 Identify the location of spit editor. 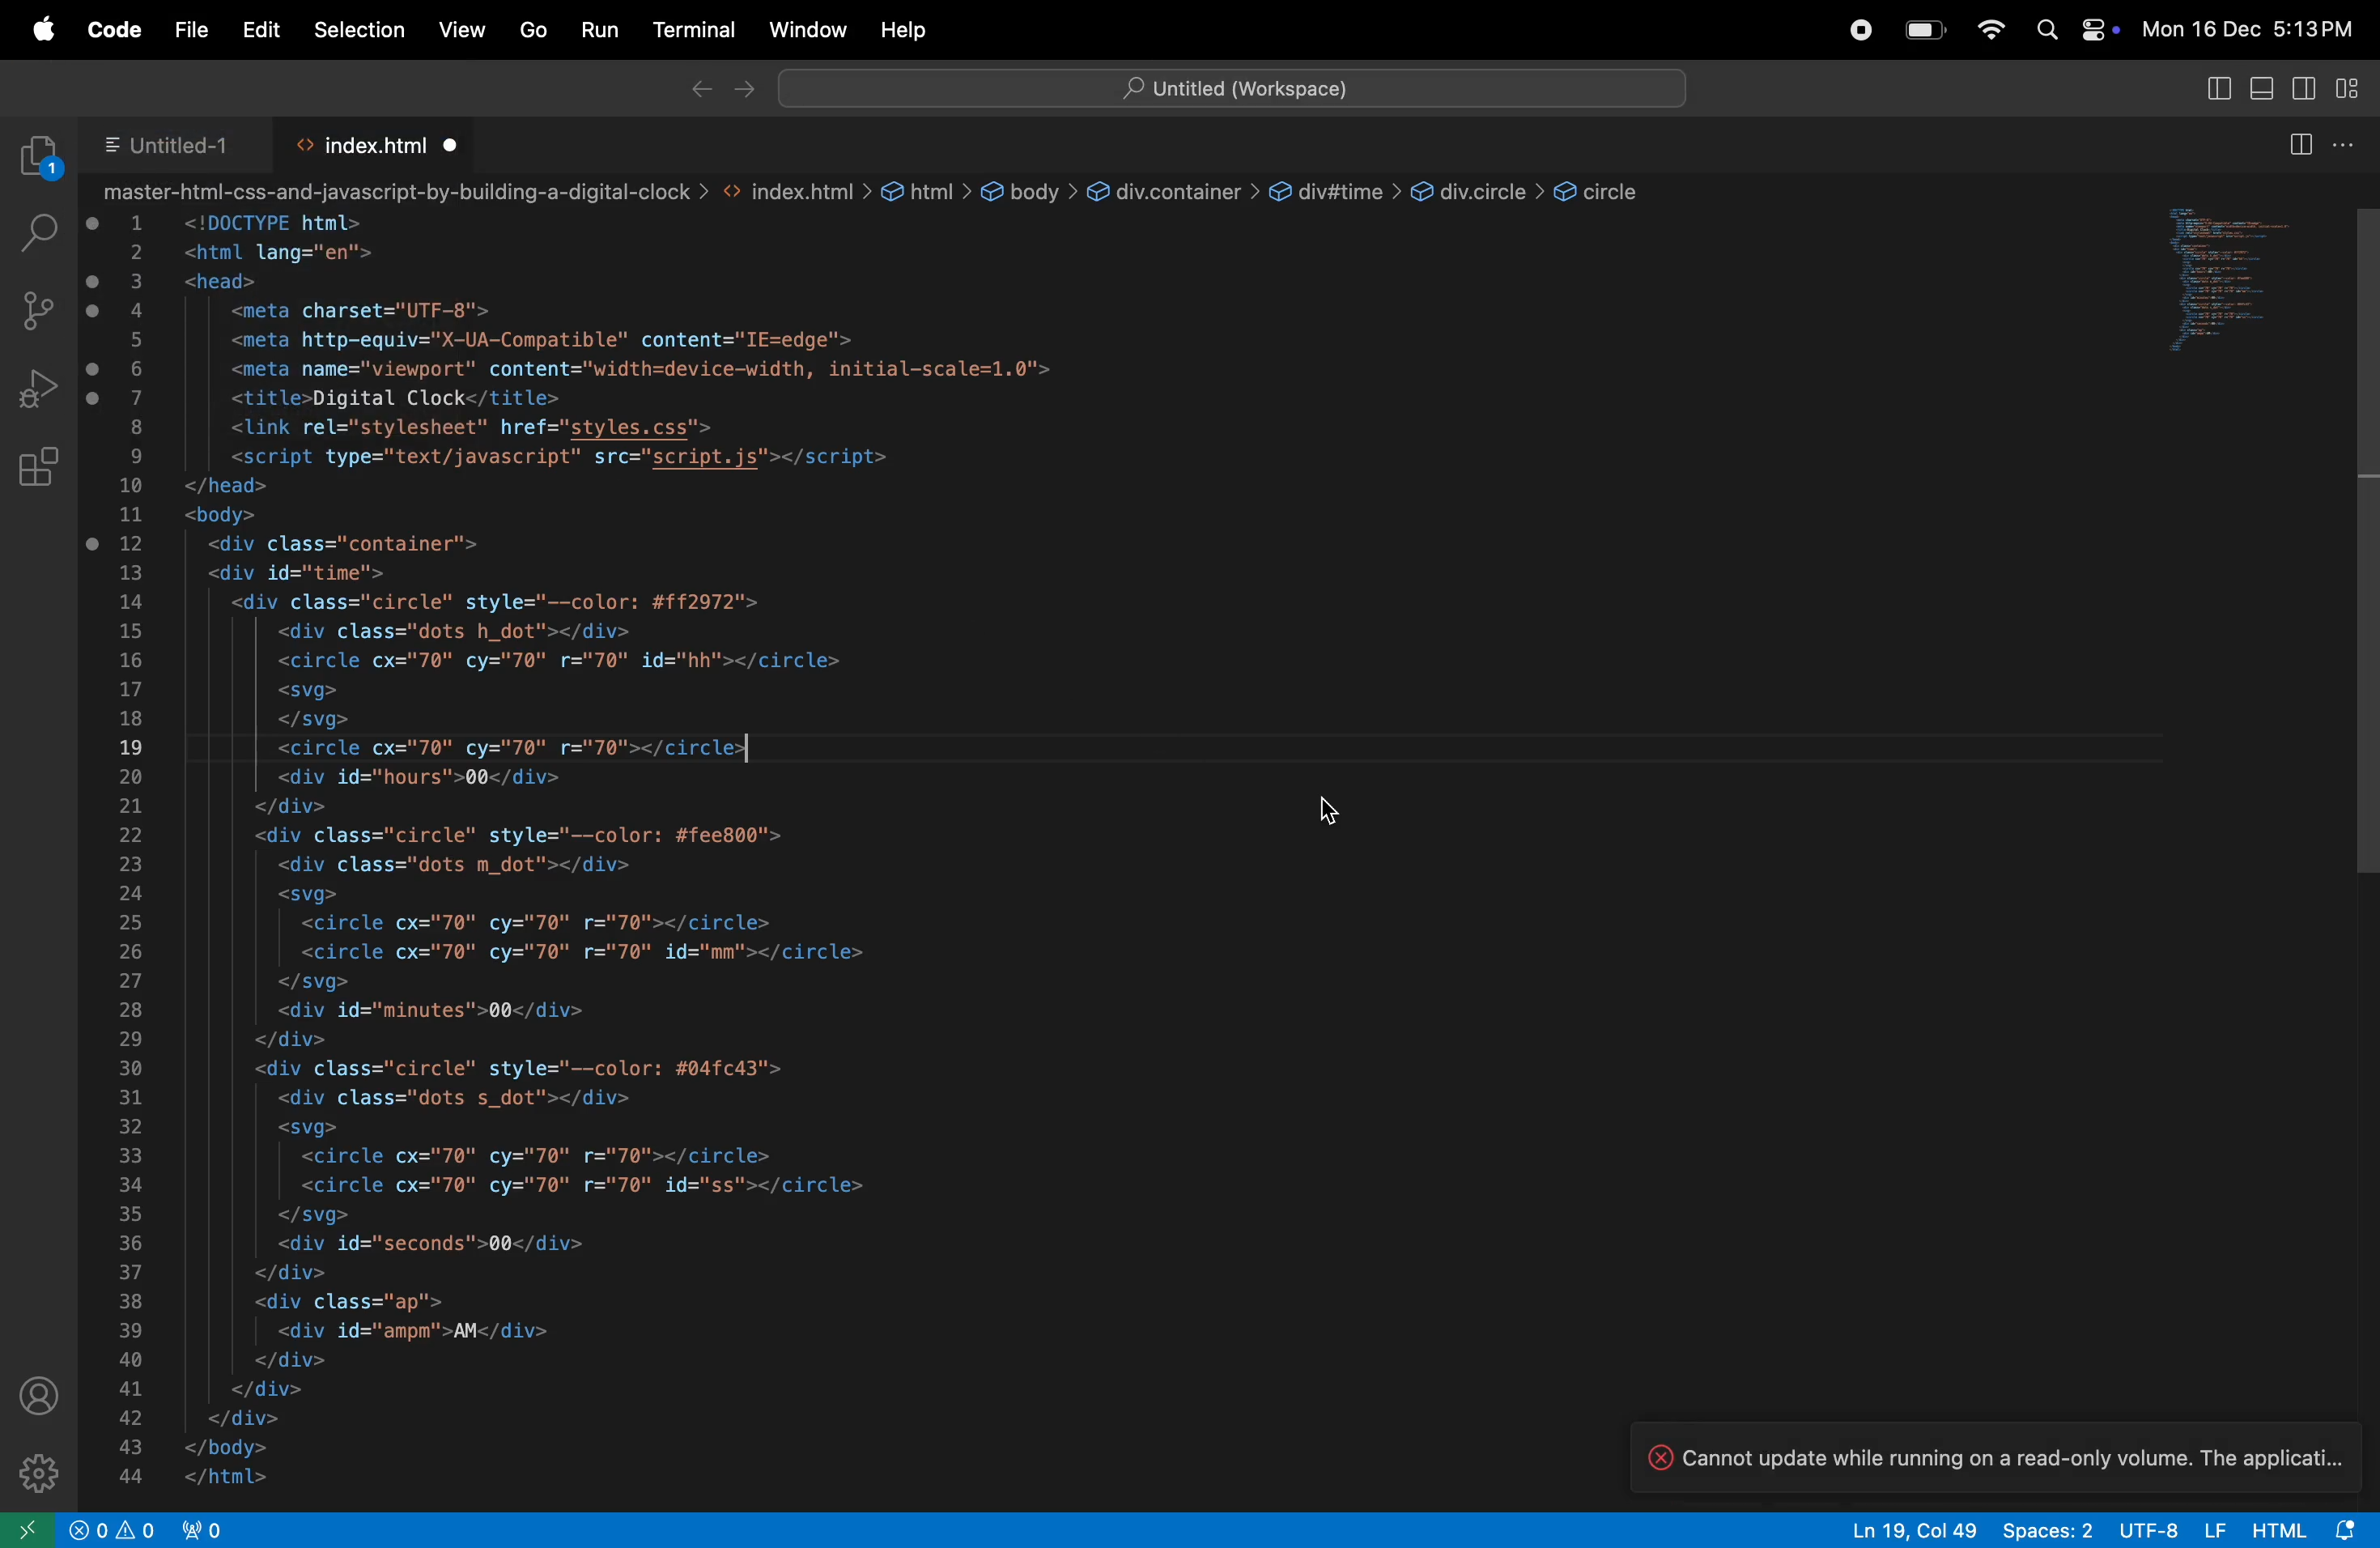
(2299, 145).